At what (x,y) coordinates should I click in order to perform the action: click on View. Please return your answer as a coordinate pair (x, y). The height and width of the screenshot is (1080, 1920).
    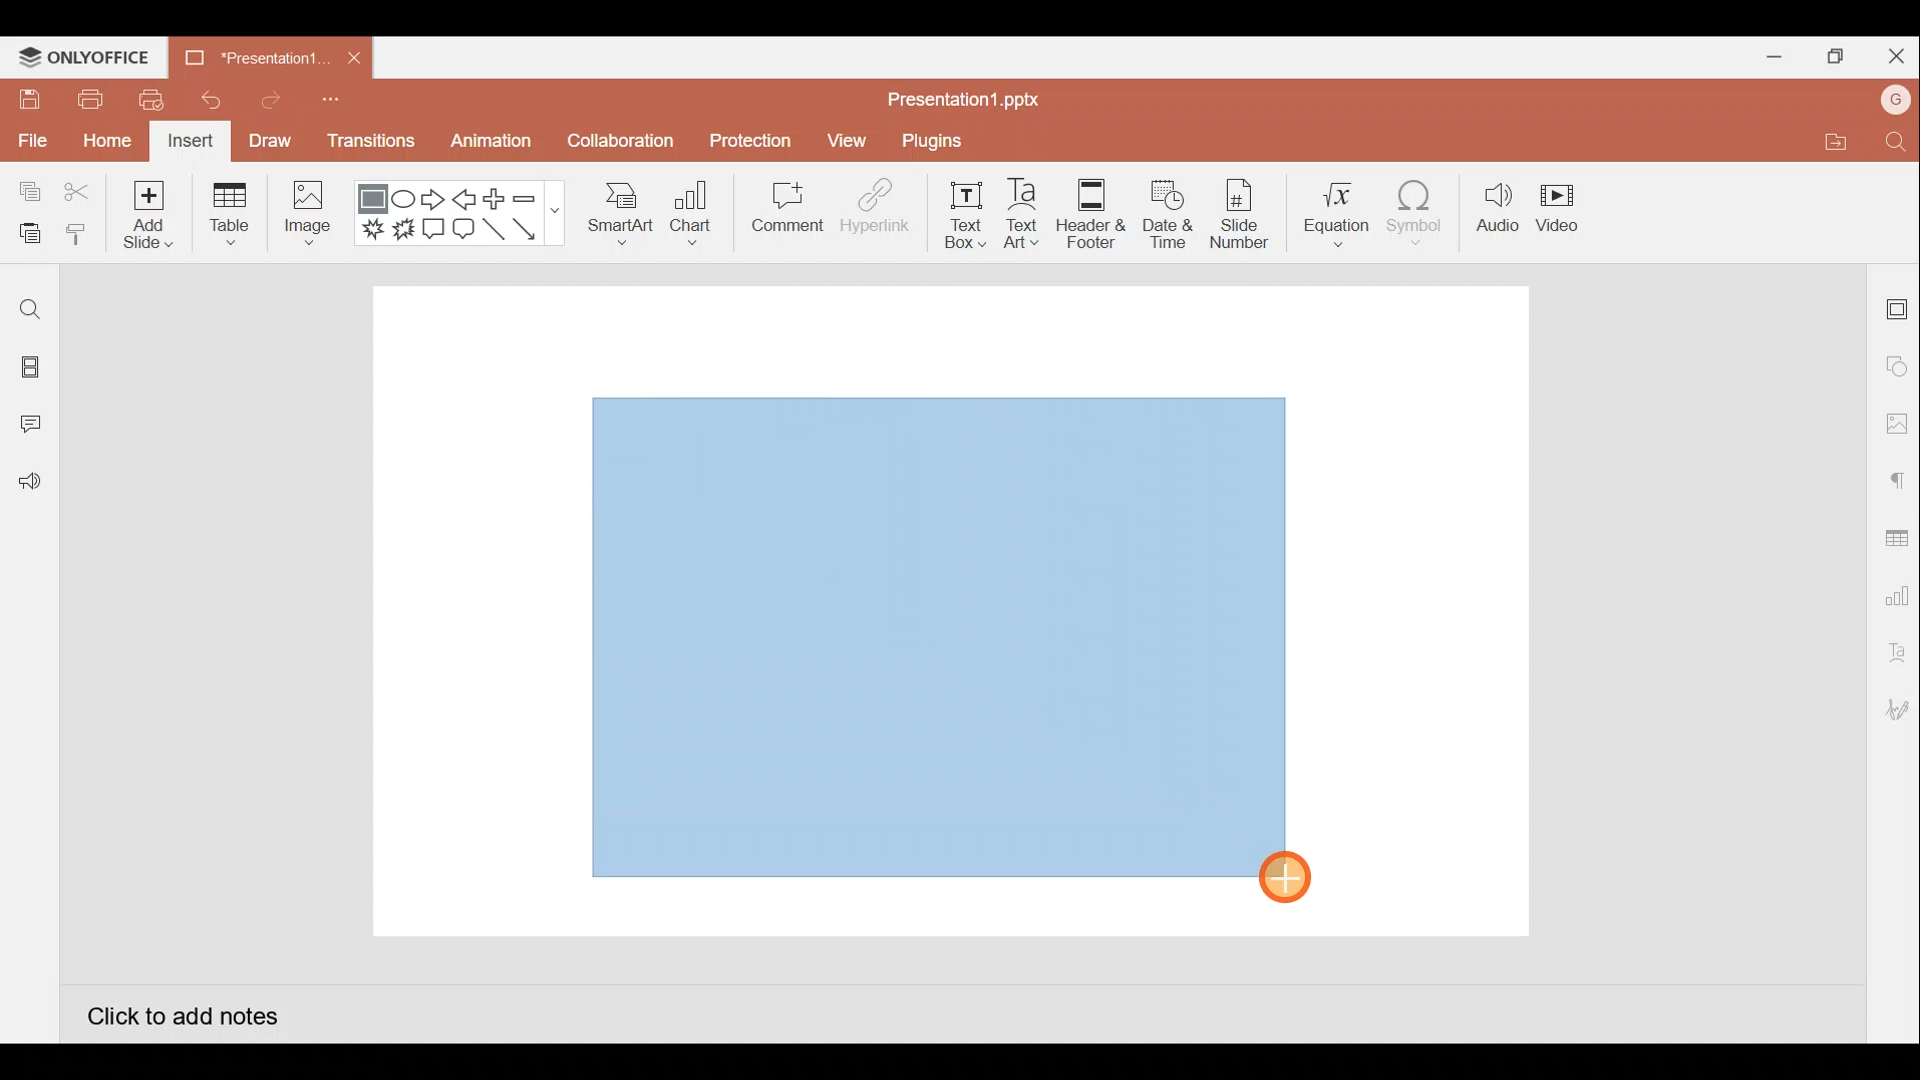
    Looking at the image, I should click on (850, 136).